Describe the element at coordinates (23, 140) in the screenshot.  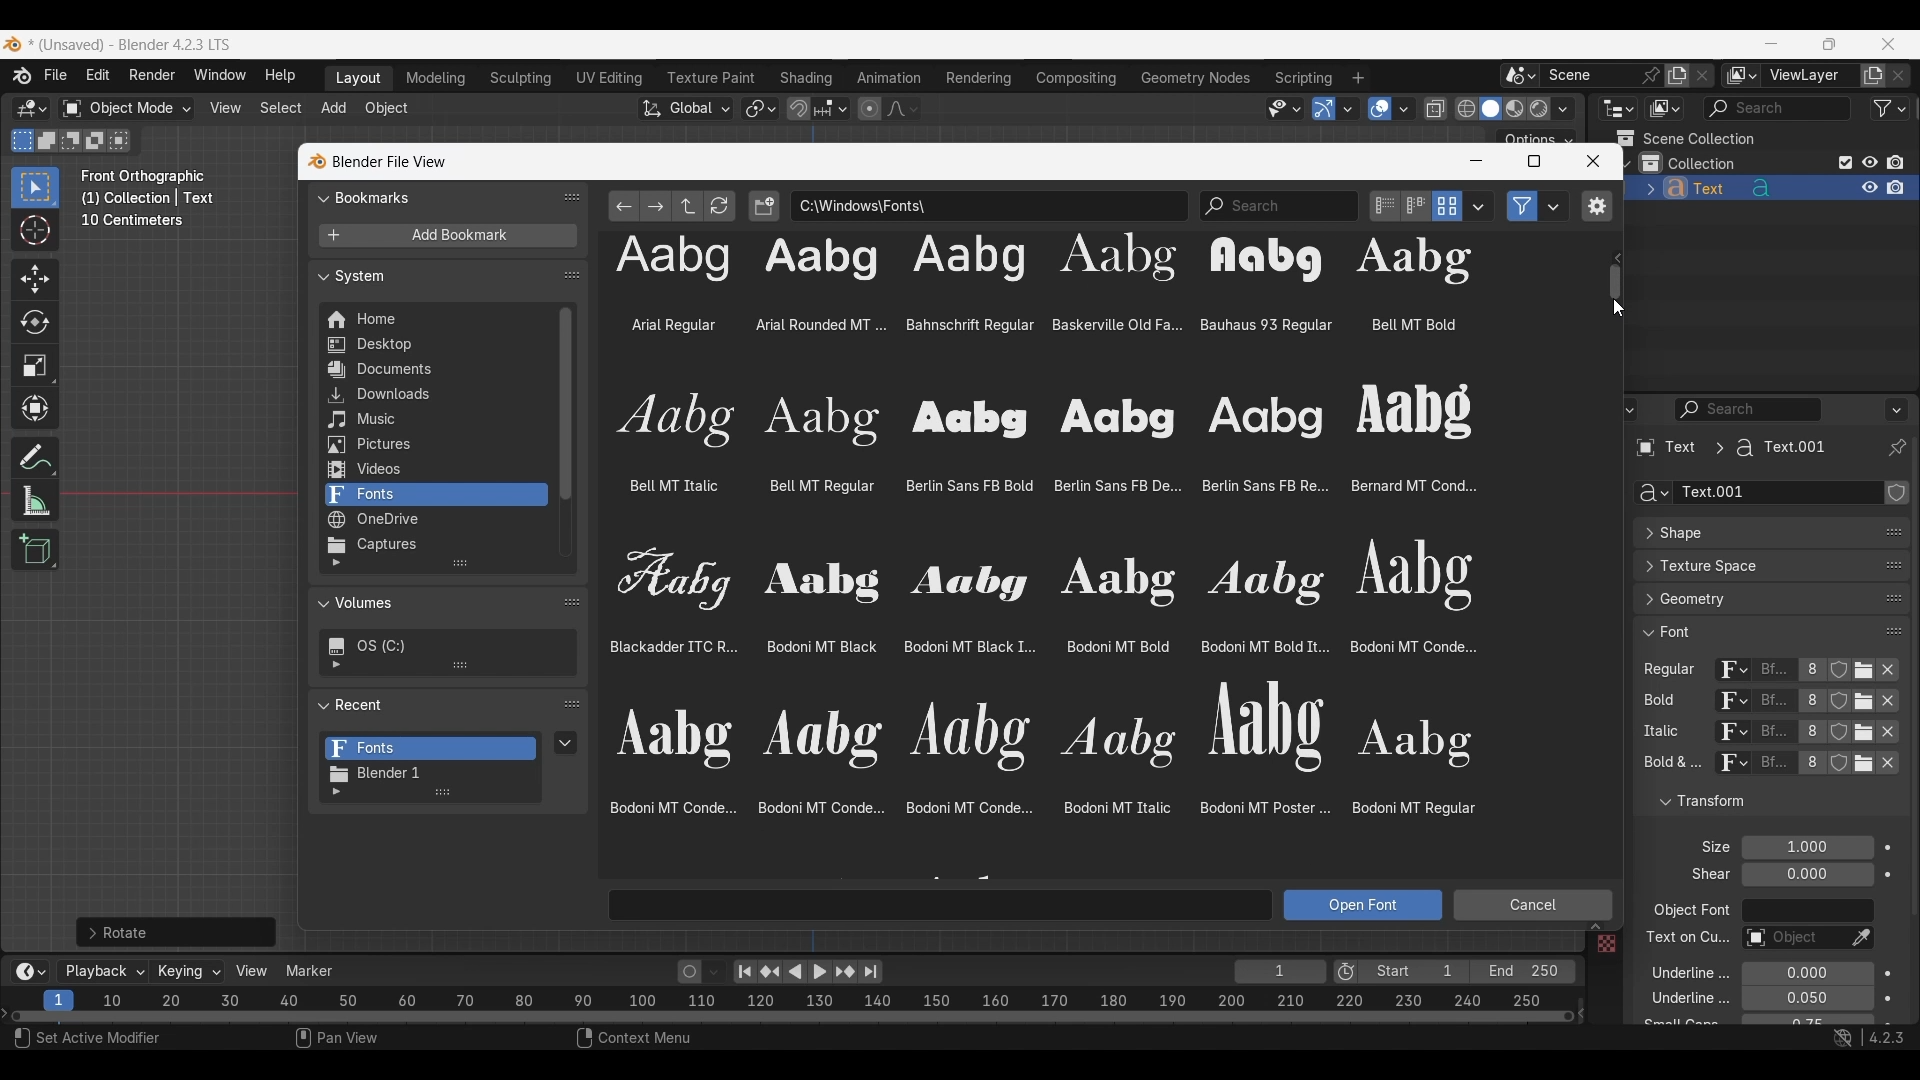
I see `Set a new selection` at that location.